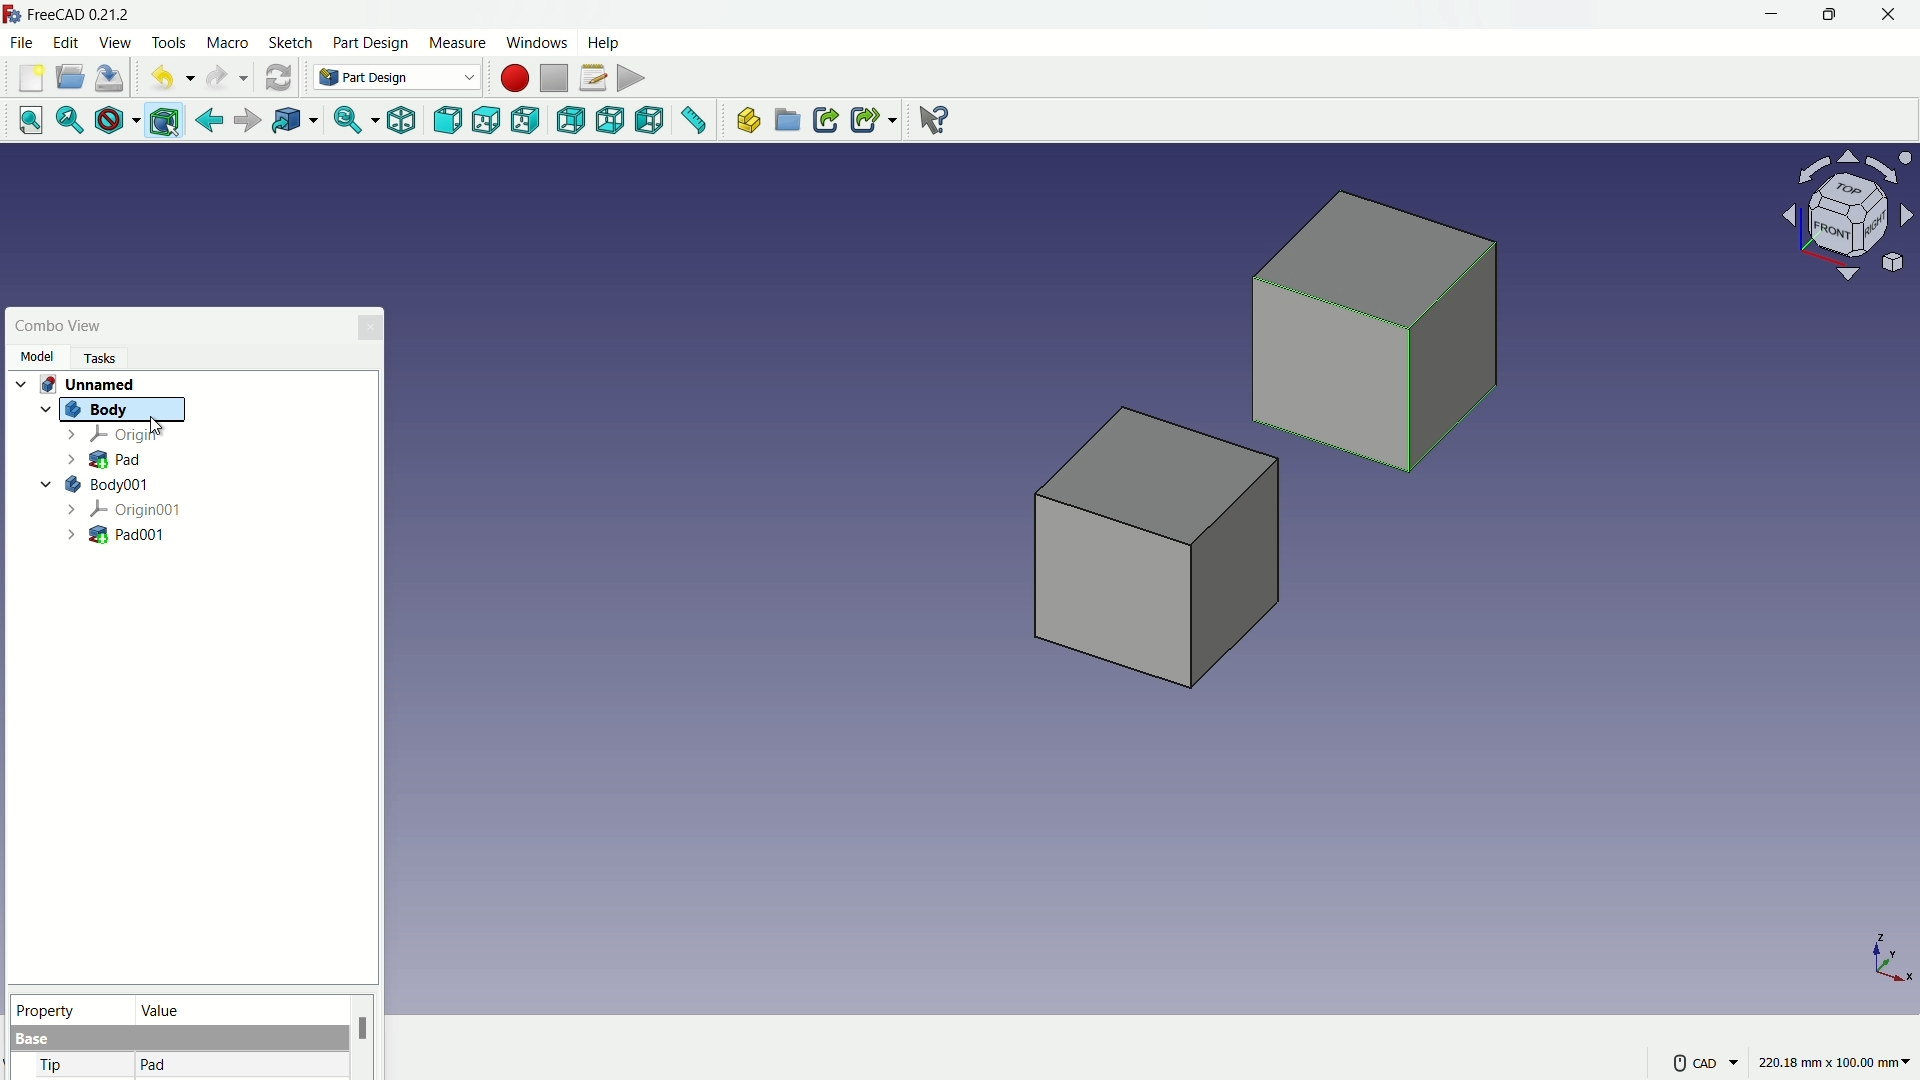  Describe the element at coordinates (613, 121) in the screenshot. I see `bottom view` at that location.